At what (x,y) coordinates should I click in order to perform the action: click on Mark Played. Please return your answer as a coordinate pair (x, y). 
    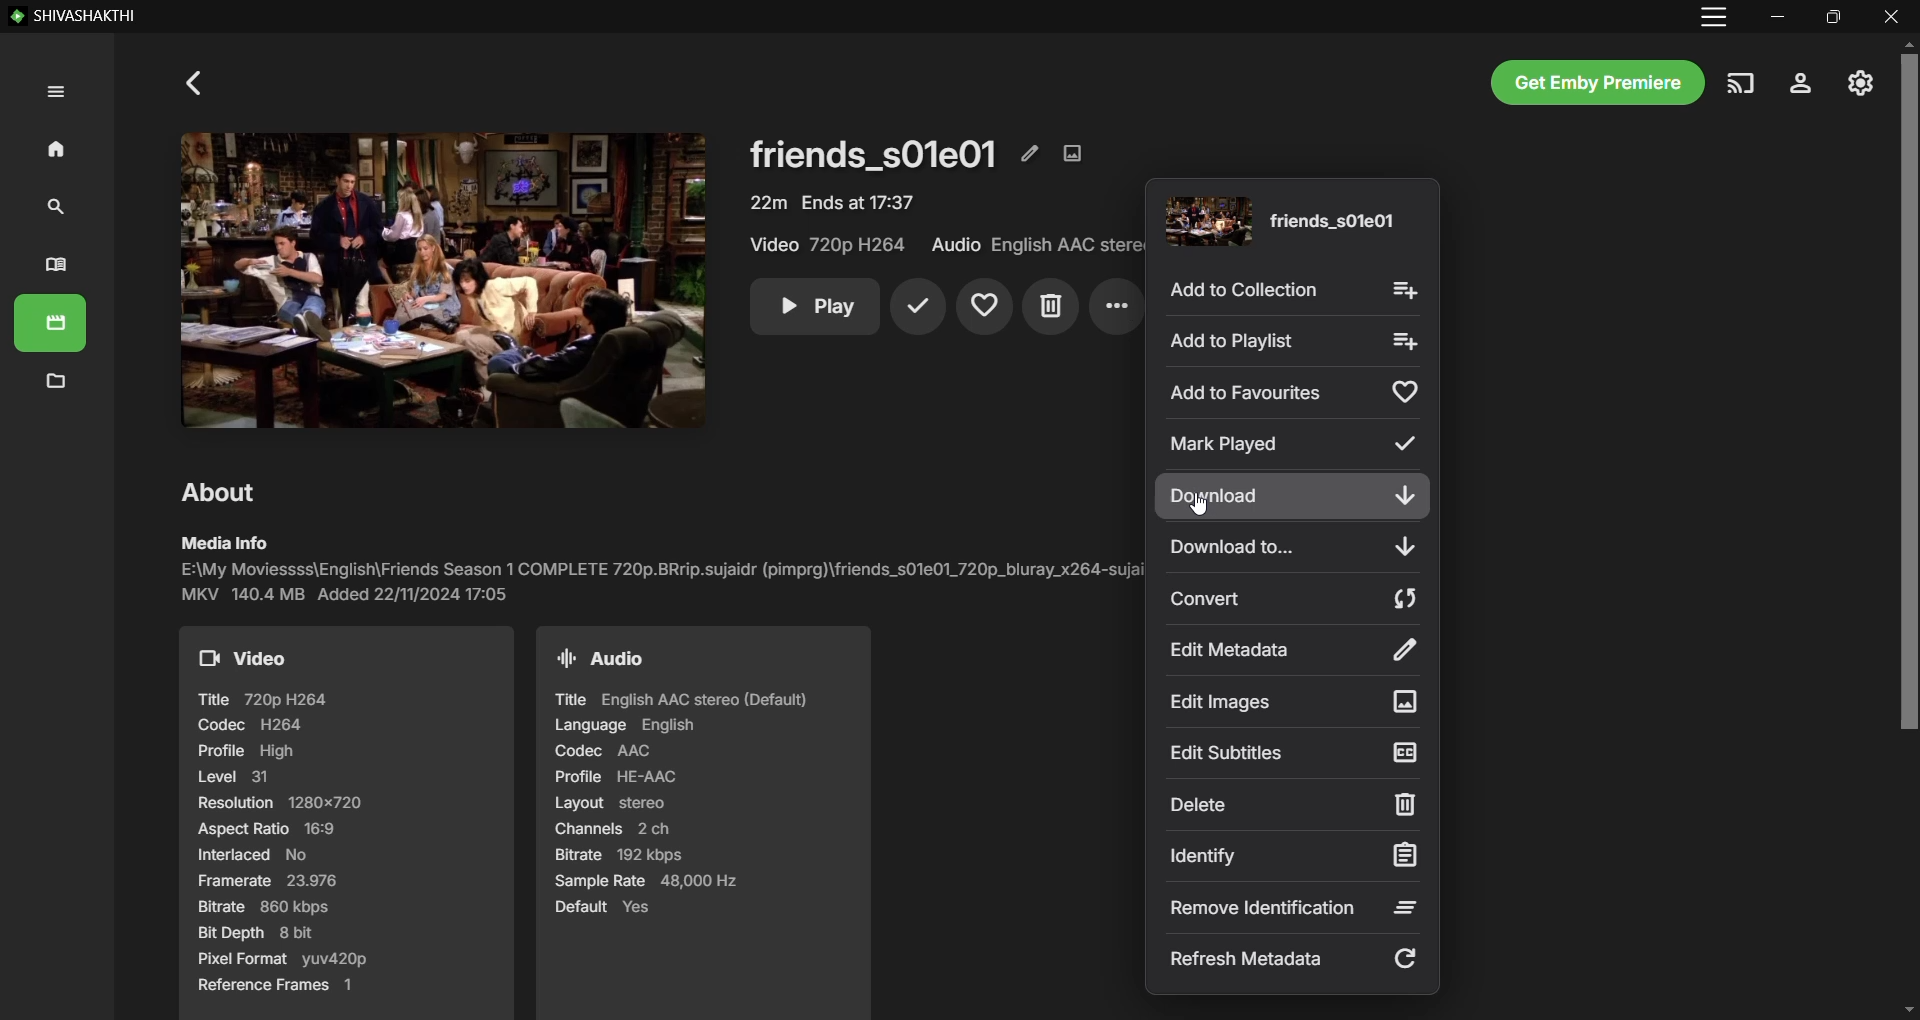
    Looking at the image, I should click on (917, 307).